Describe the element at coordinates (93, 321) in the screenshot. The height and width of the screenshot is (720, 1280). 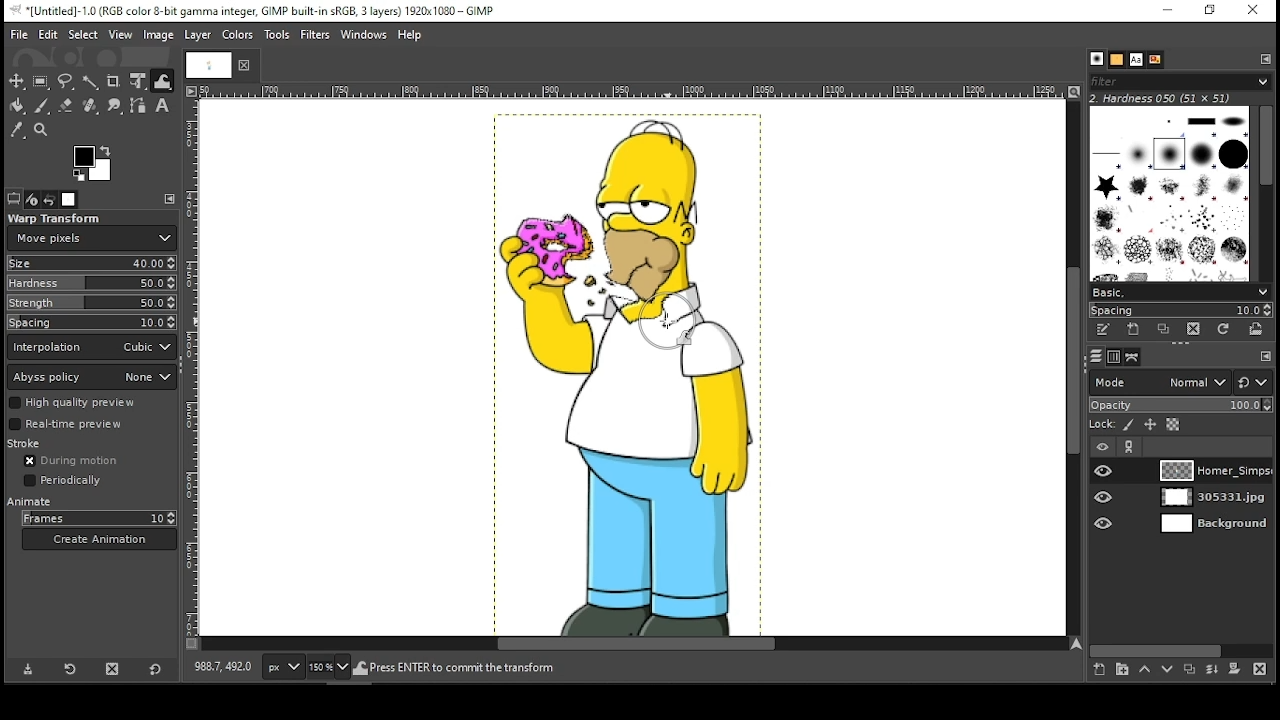
I see `spacing` at that location.